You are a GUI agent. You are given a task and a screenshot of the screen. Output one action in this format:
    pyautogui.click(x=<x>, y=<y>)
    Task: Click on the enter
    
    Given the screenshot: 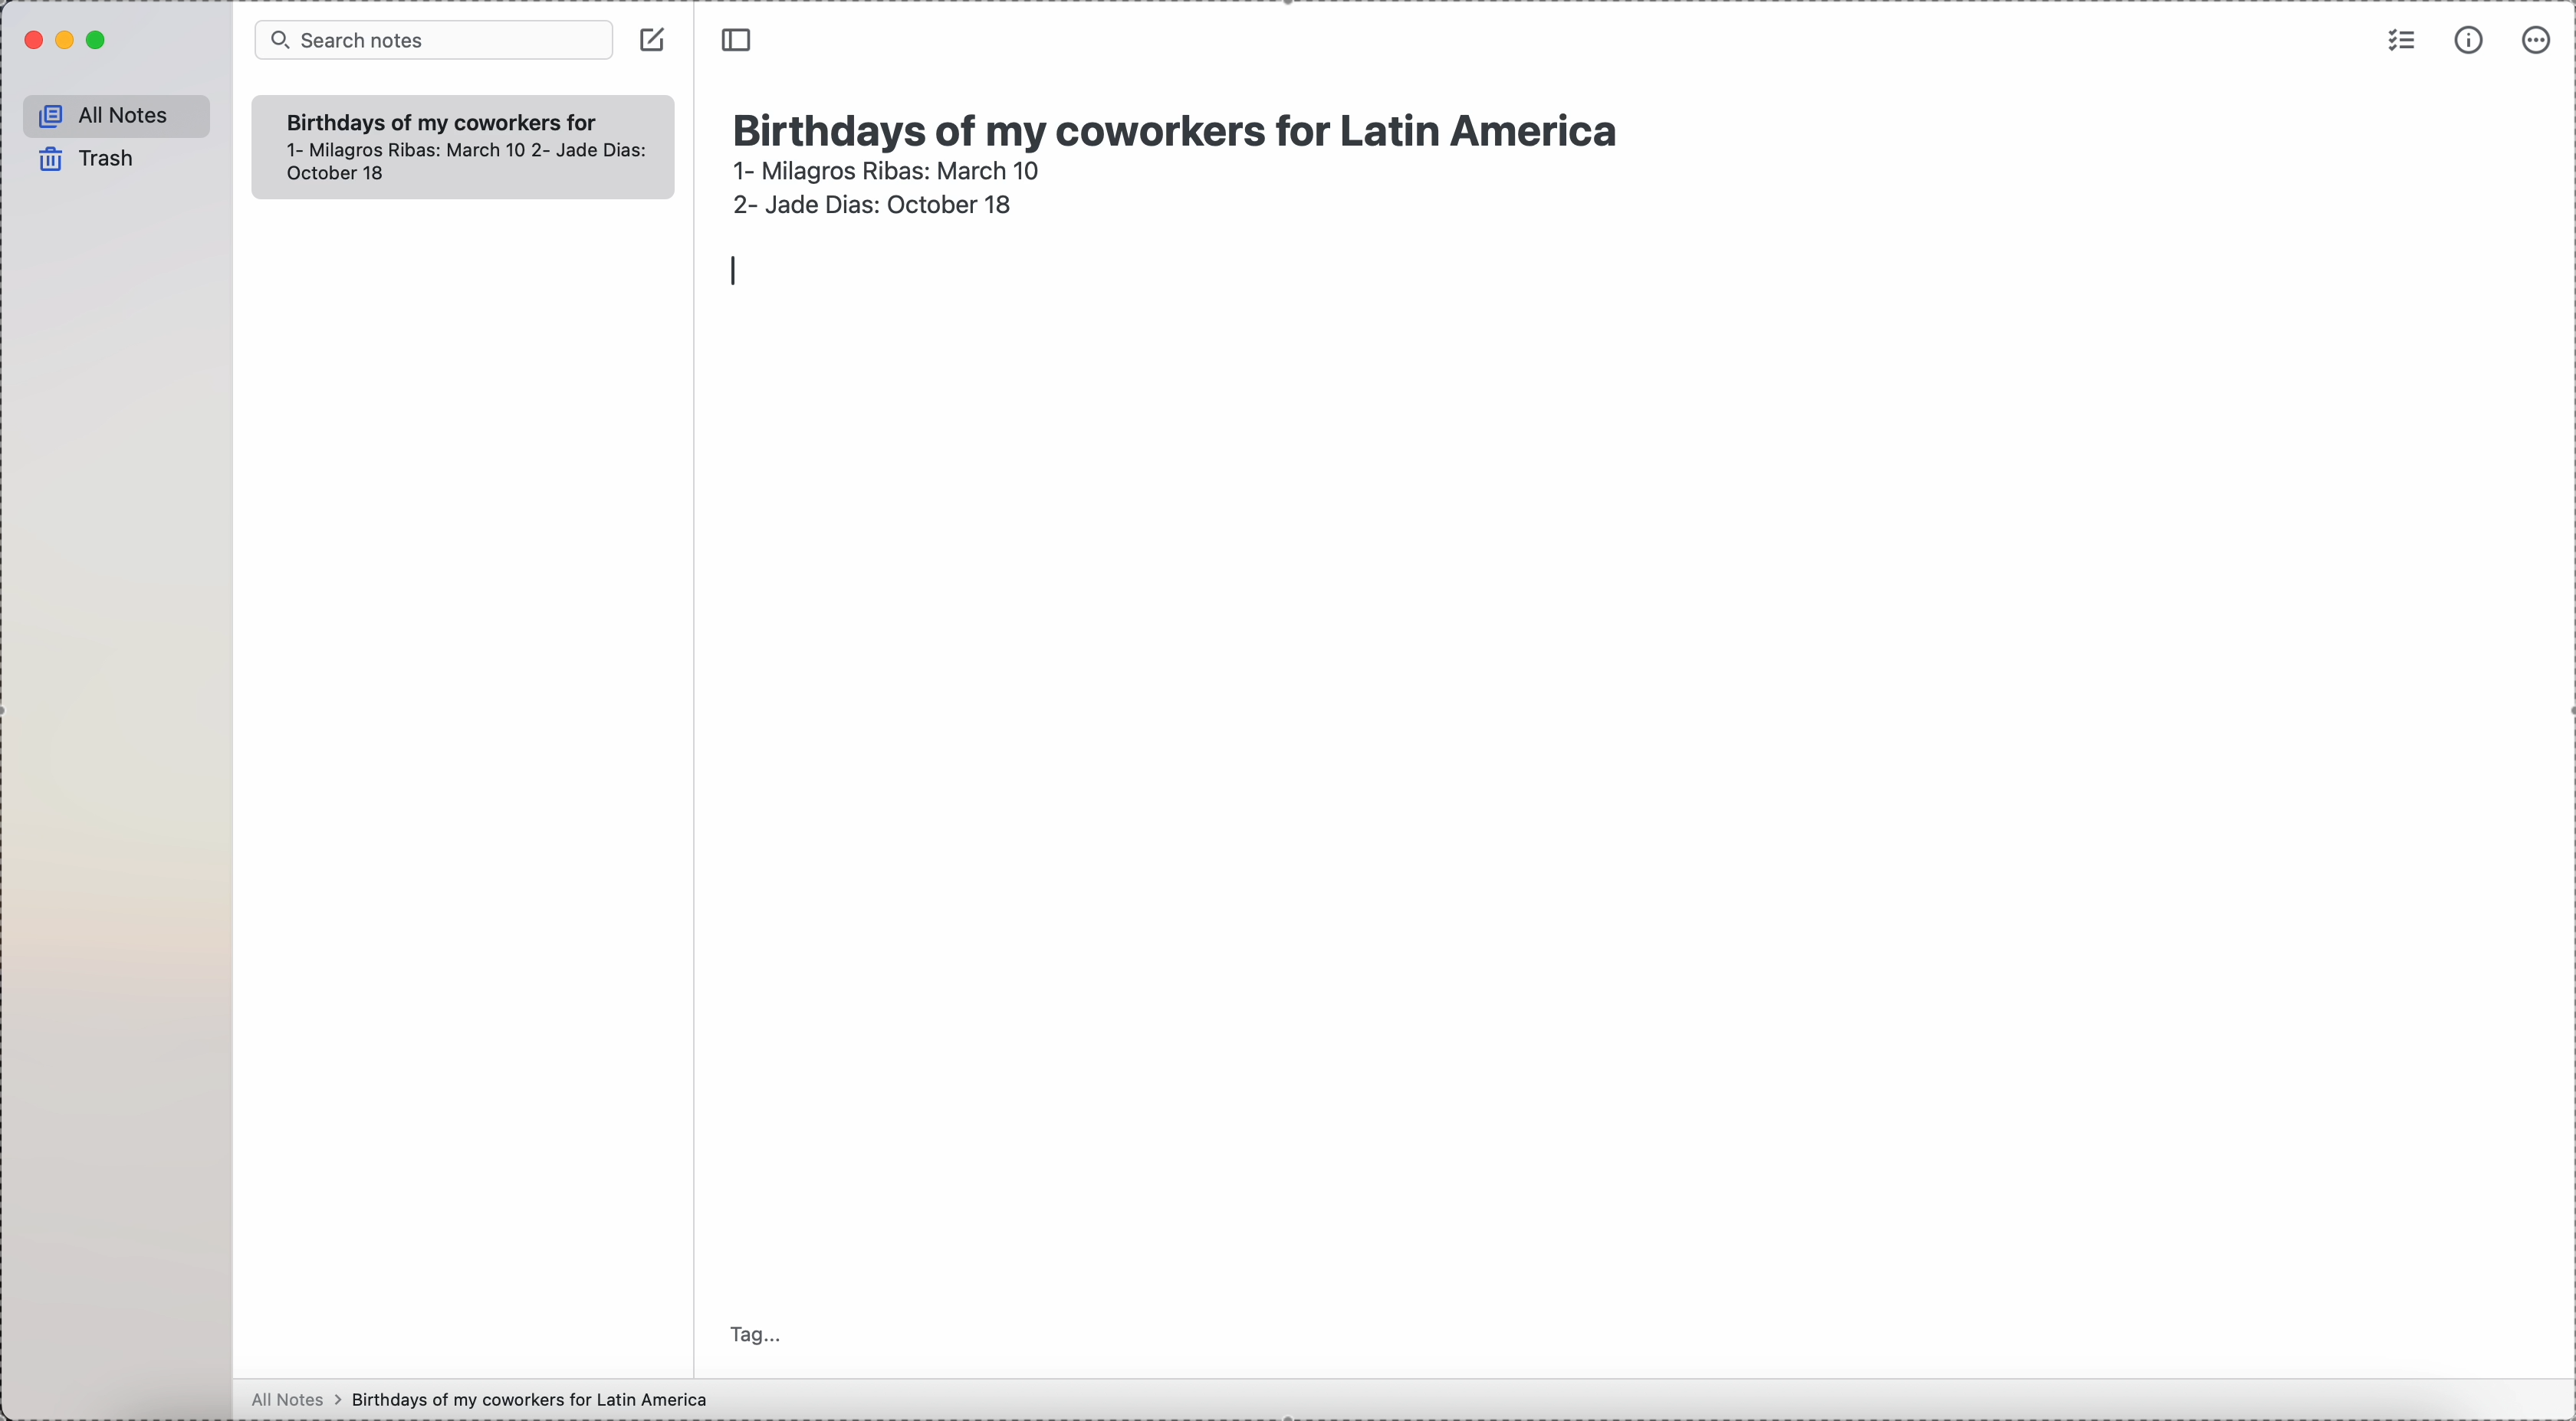 What is the action you would take?
    pyautogui.click(x=730, y=268)
    